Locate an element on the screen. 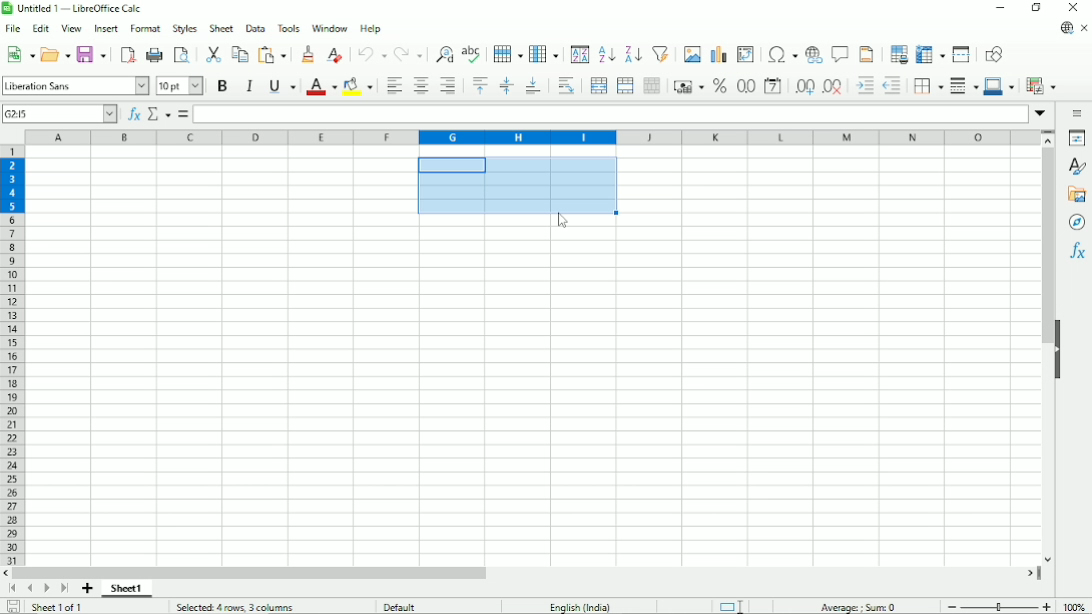 The width and height of the screenshot is (1092, 614). Clone formatting is located at coordinates (308, 55).